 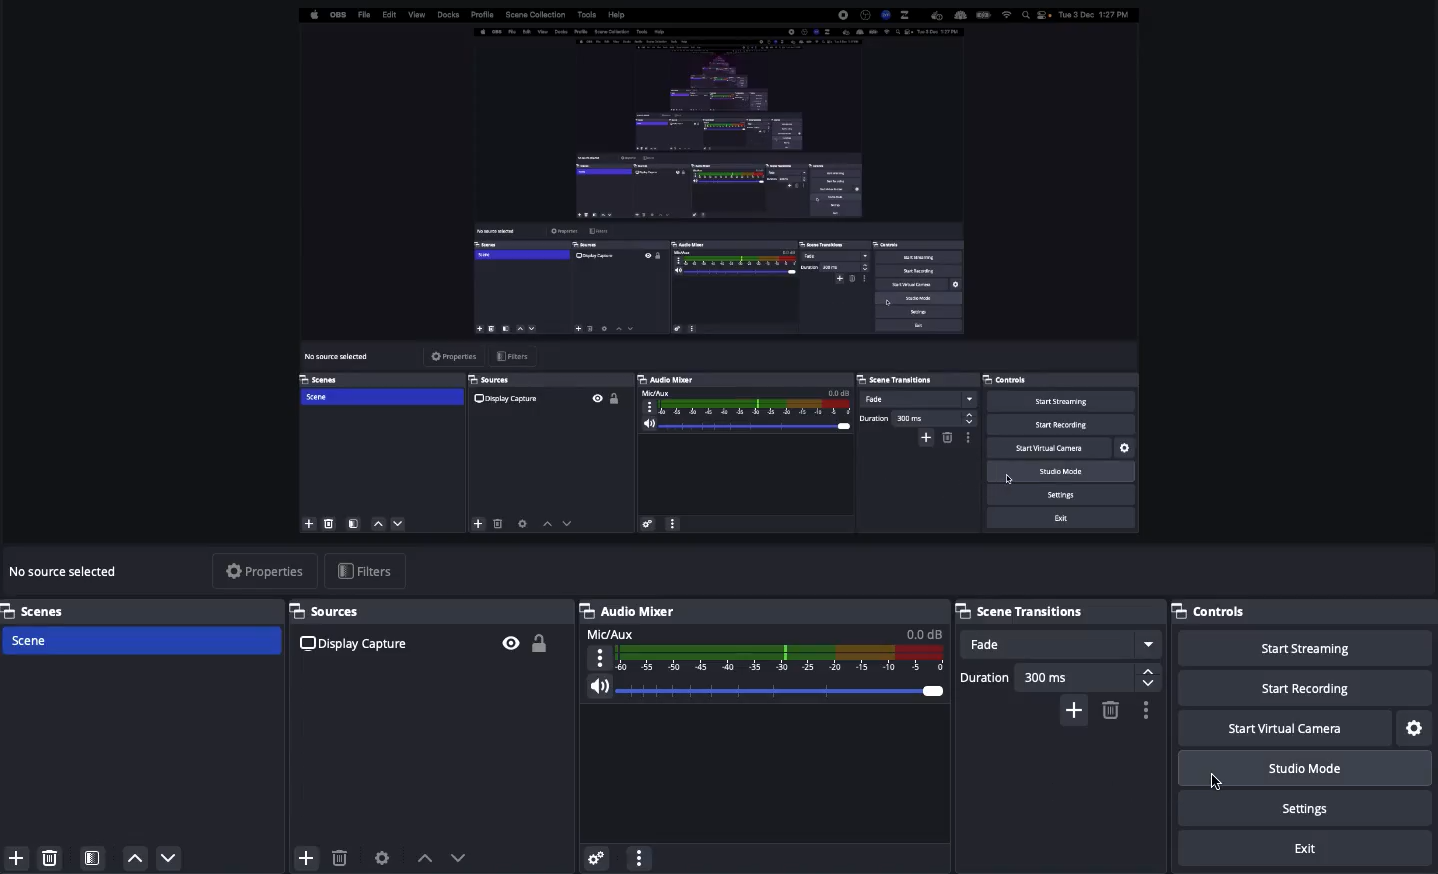 What do you see at coordinates (425, 858) in the screenshot?
I see `Move up` at bounding box center [425, 858].